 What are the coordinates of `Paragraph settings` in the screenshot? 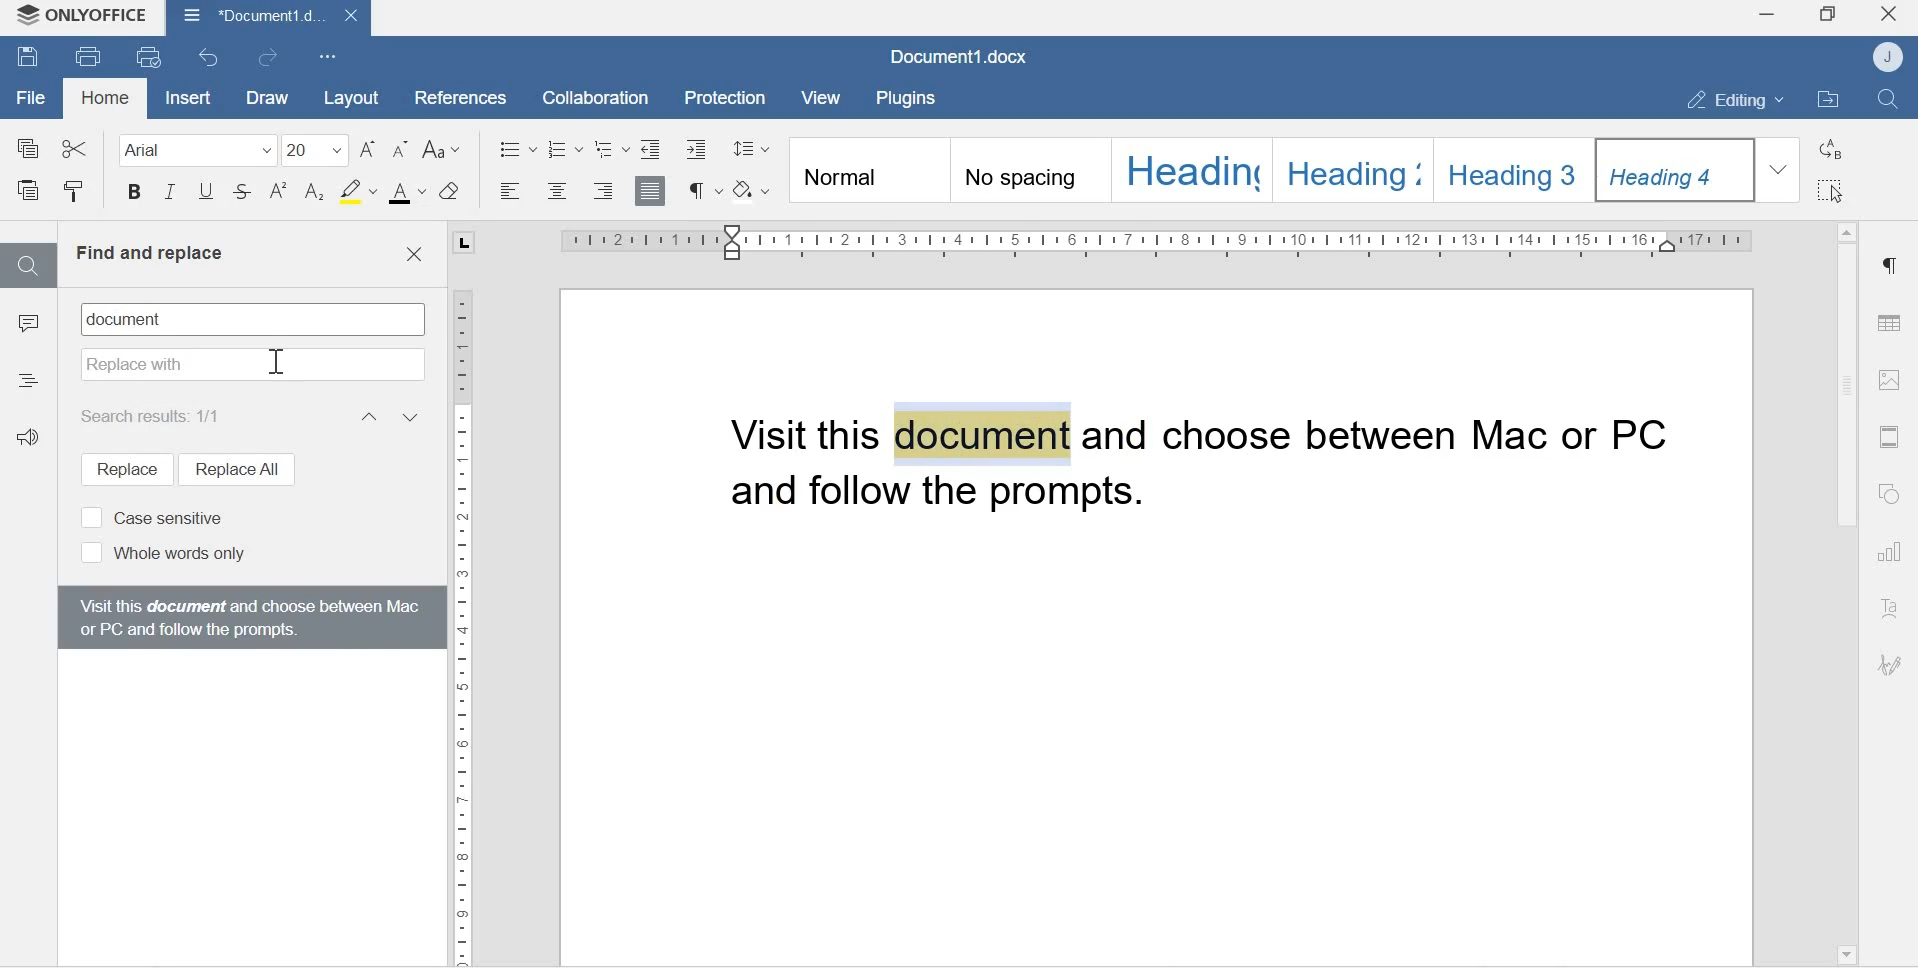 It's located at (1889, 266).